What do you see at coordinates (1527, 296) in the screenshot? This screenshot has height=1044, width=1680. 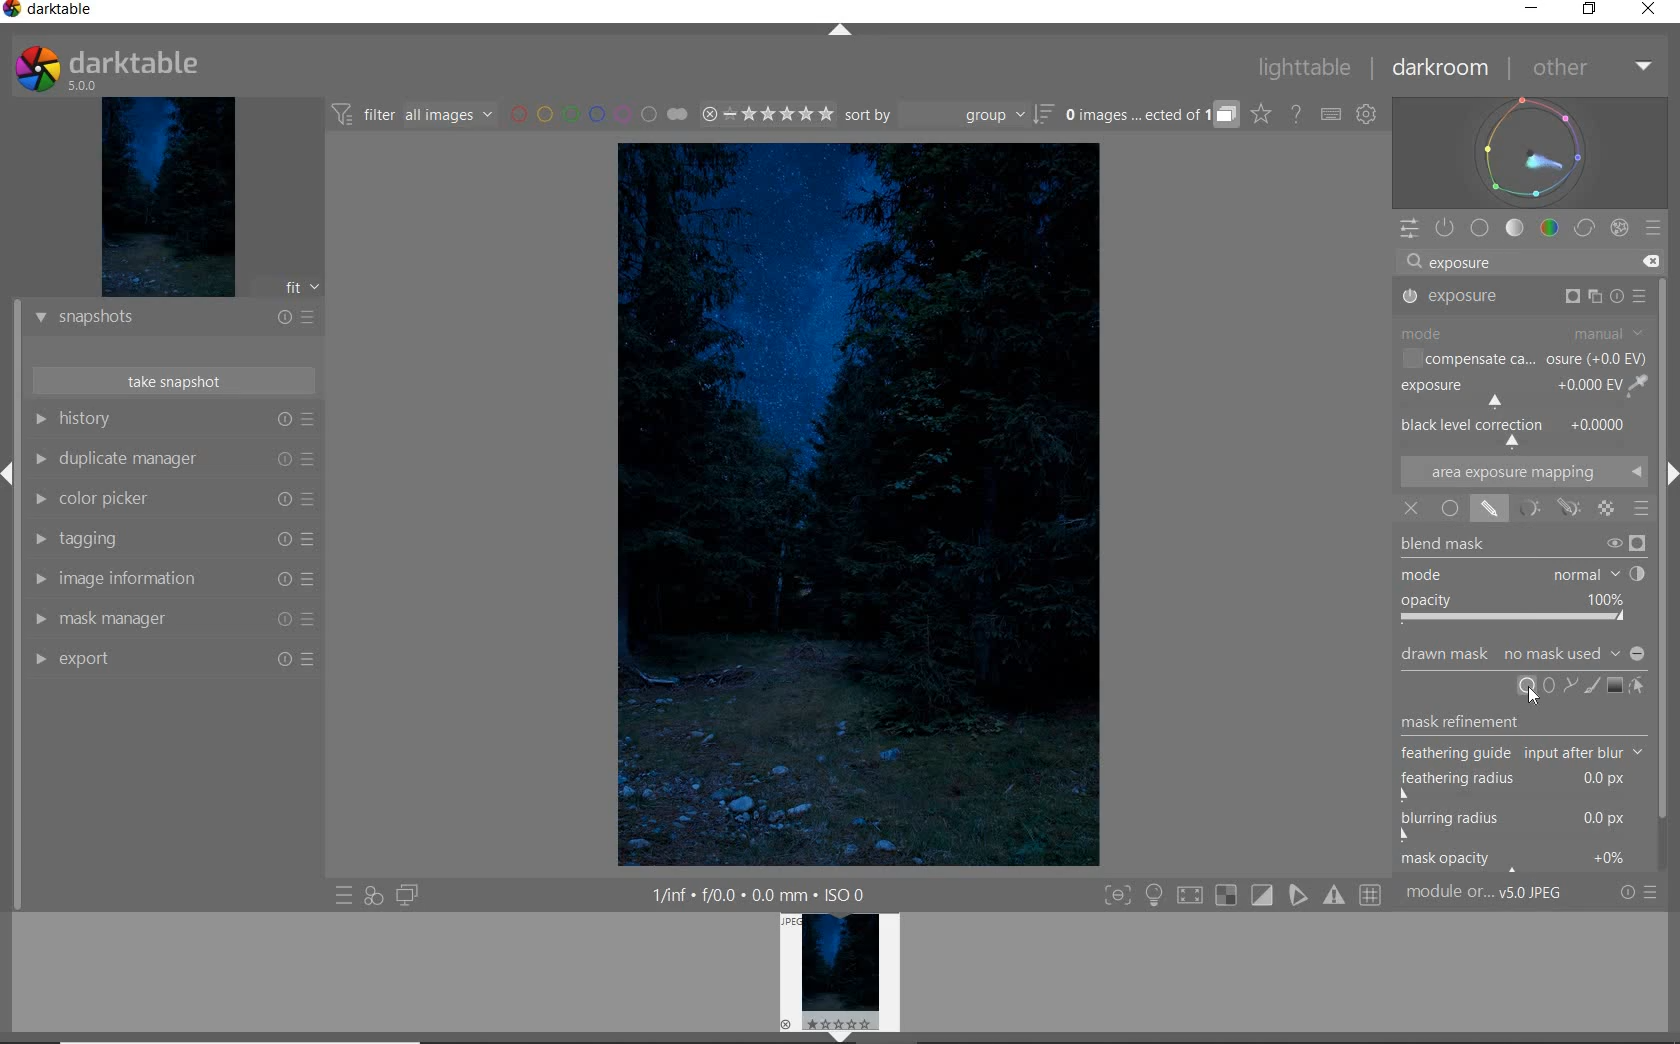 I see `EXPOSURE` at bounding box center [1527, 296].